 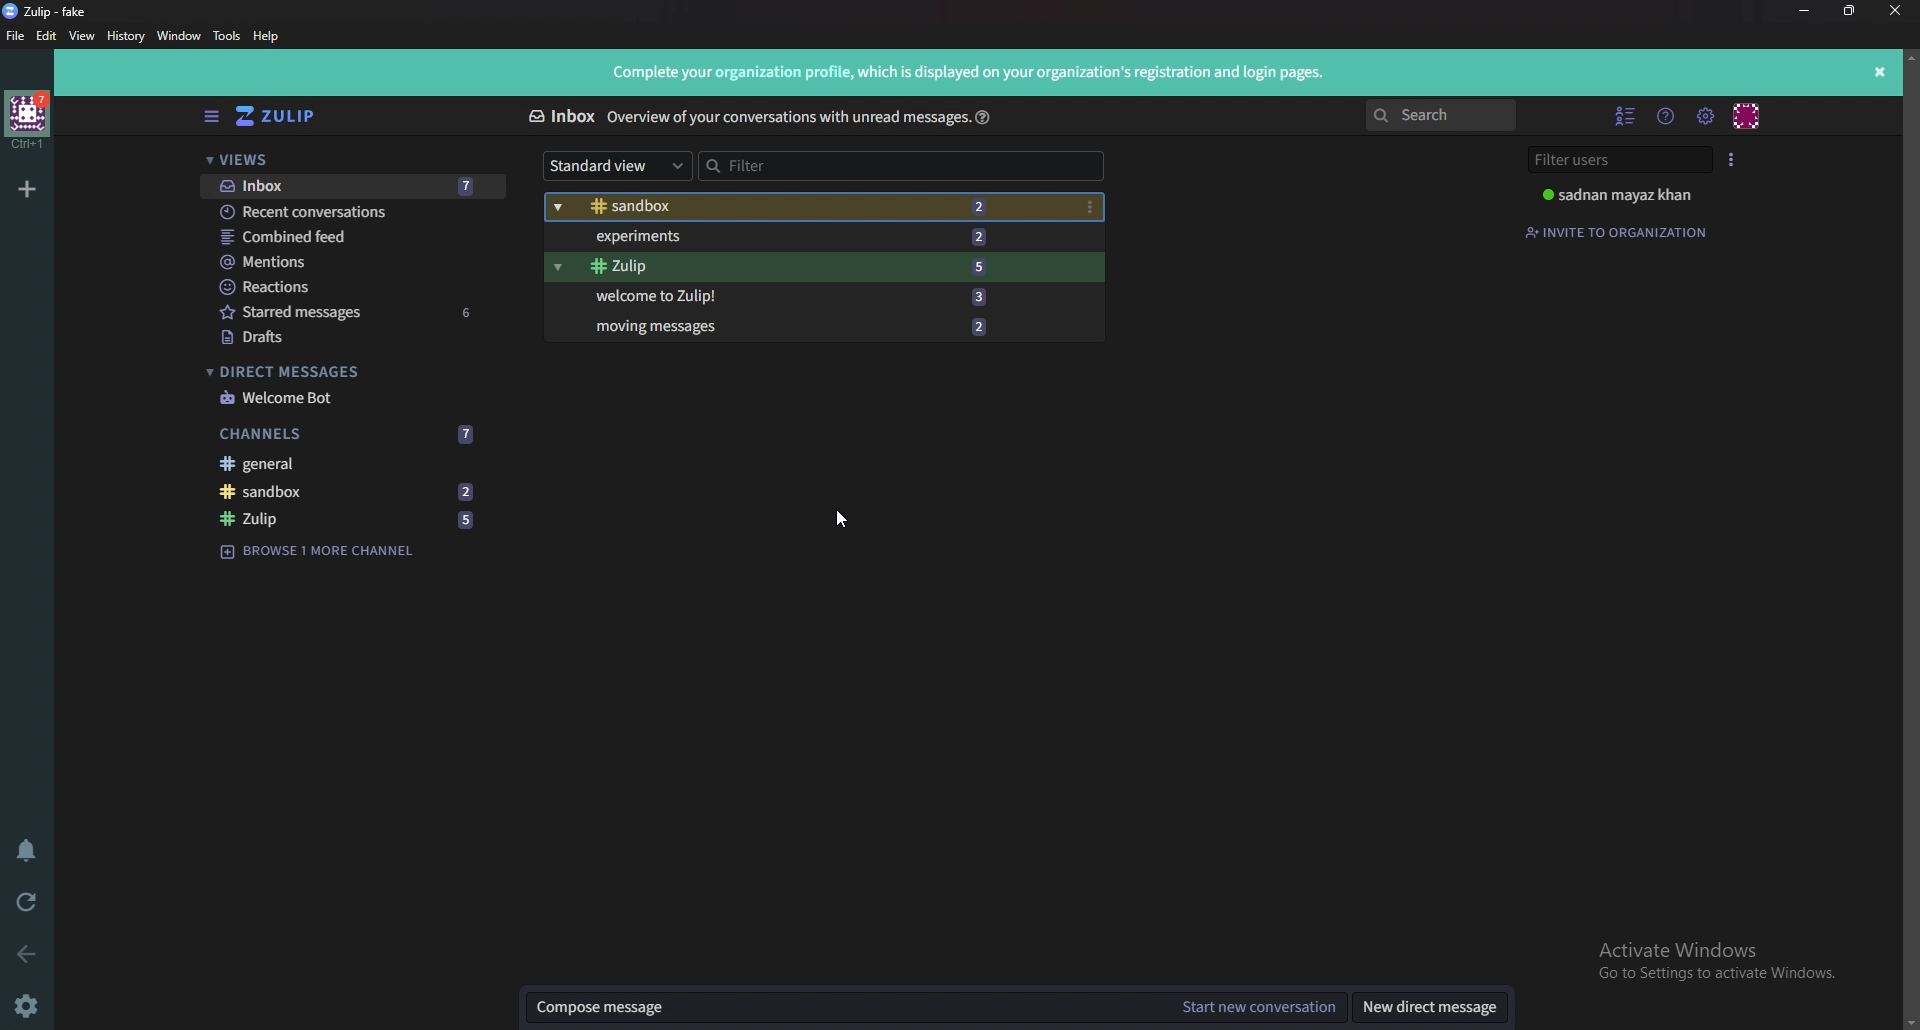 What do you see at coordinates (784, 118) in the screenshot?
I see `Overview of your conversations with unread messages` at bounding box center [784, 118].